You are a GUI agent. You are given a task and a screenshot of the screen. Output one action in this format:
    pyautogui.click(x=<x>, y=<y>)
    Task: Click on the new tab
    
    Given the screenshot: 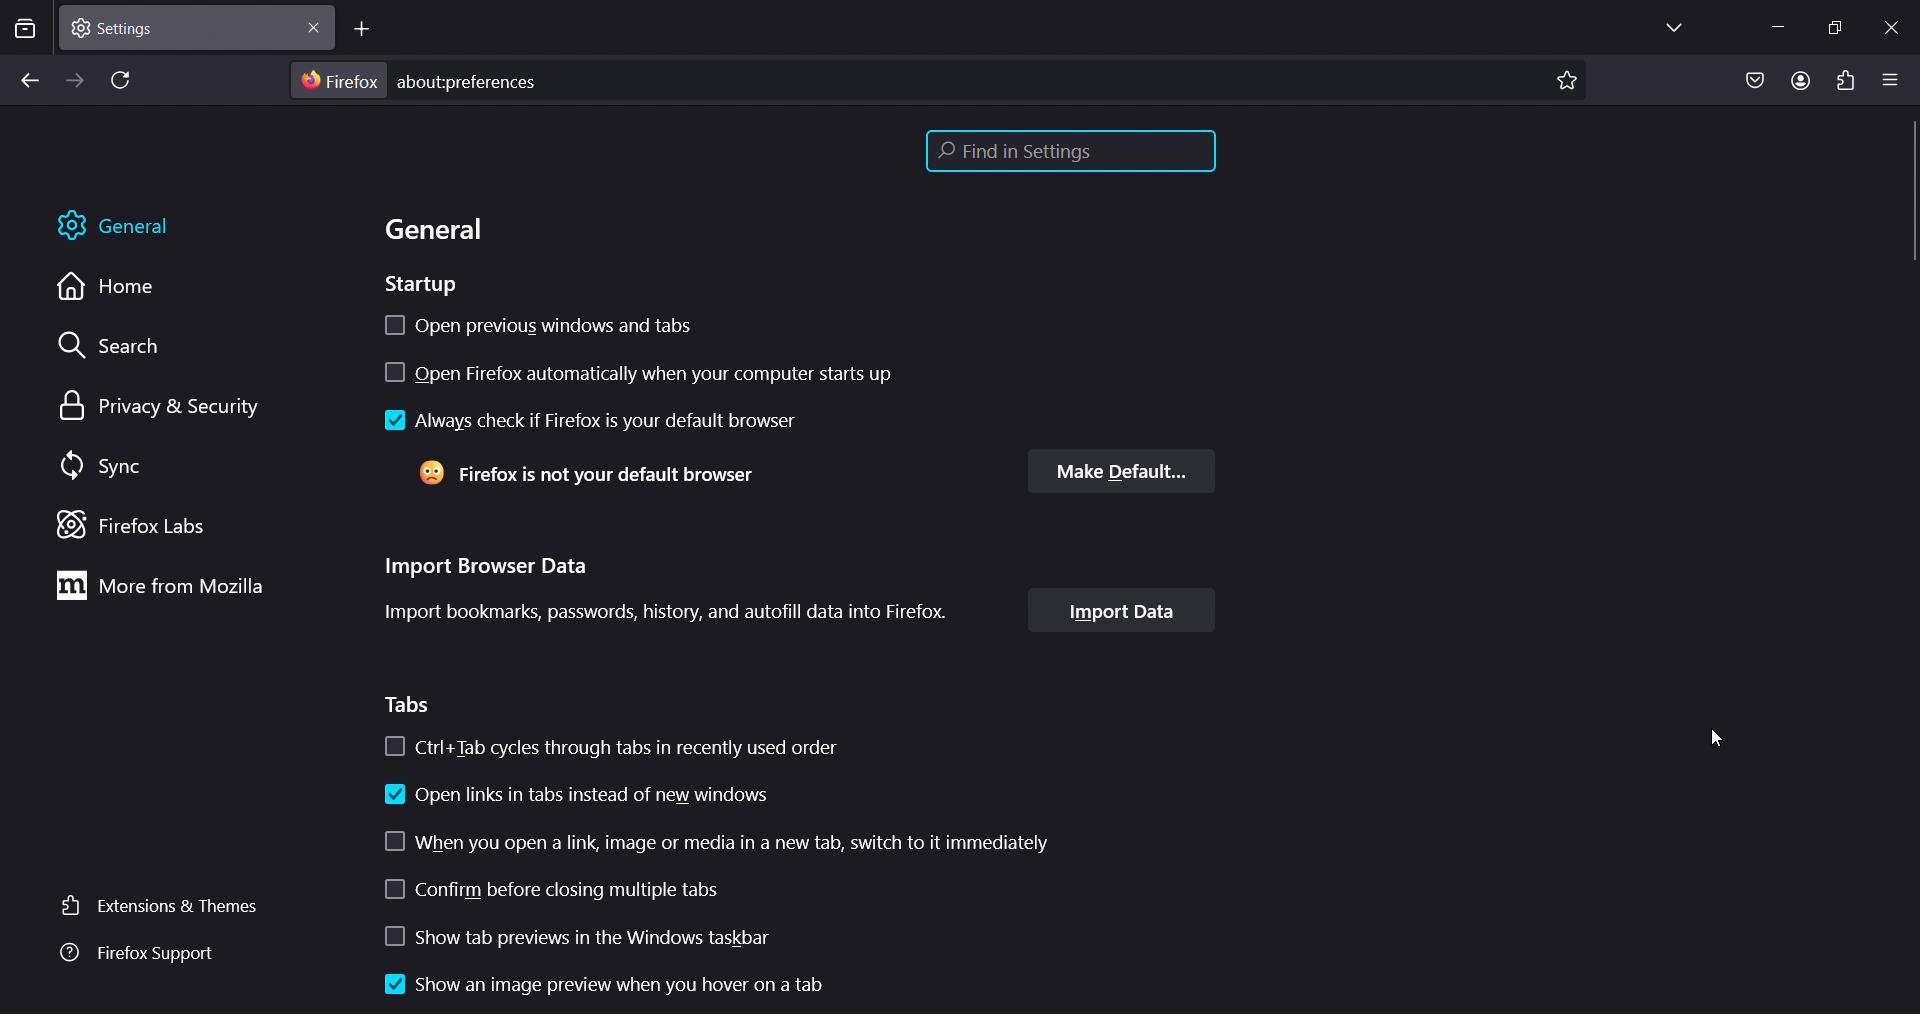 What is the action you would take?
    pyautogui.click(x=359, y=32)
    